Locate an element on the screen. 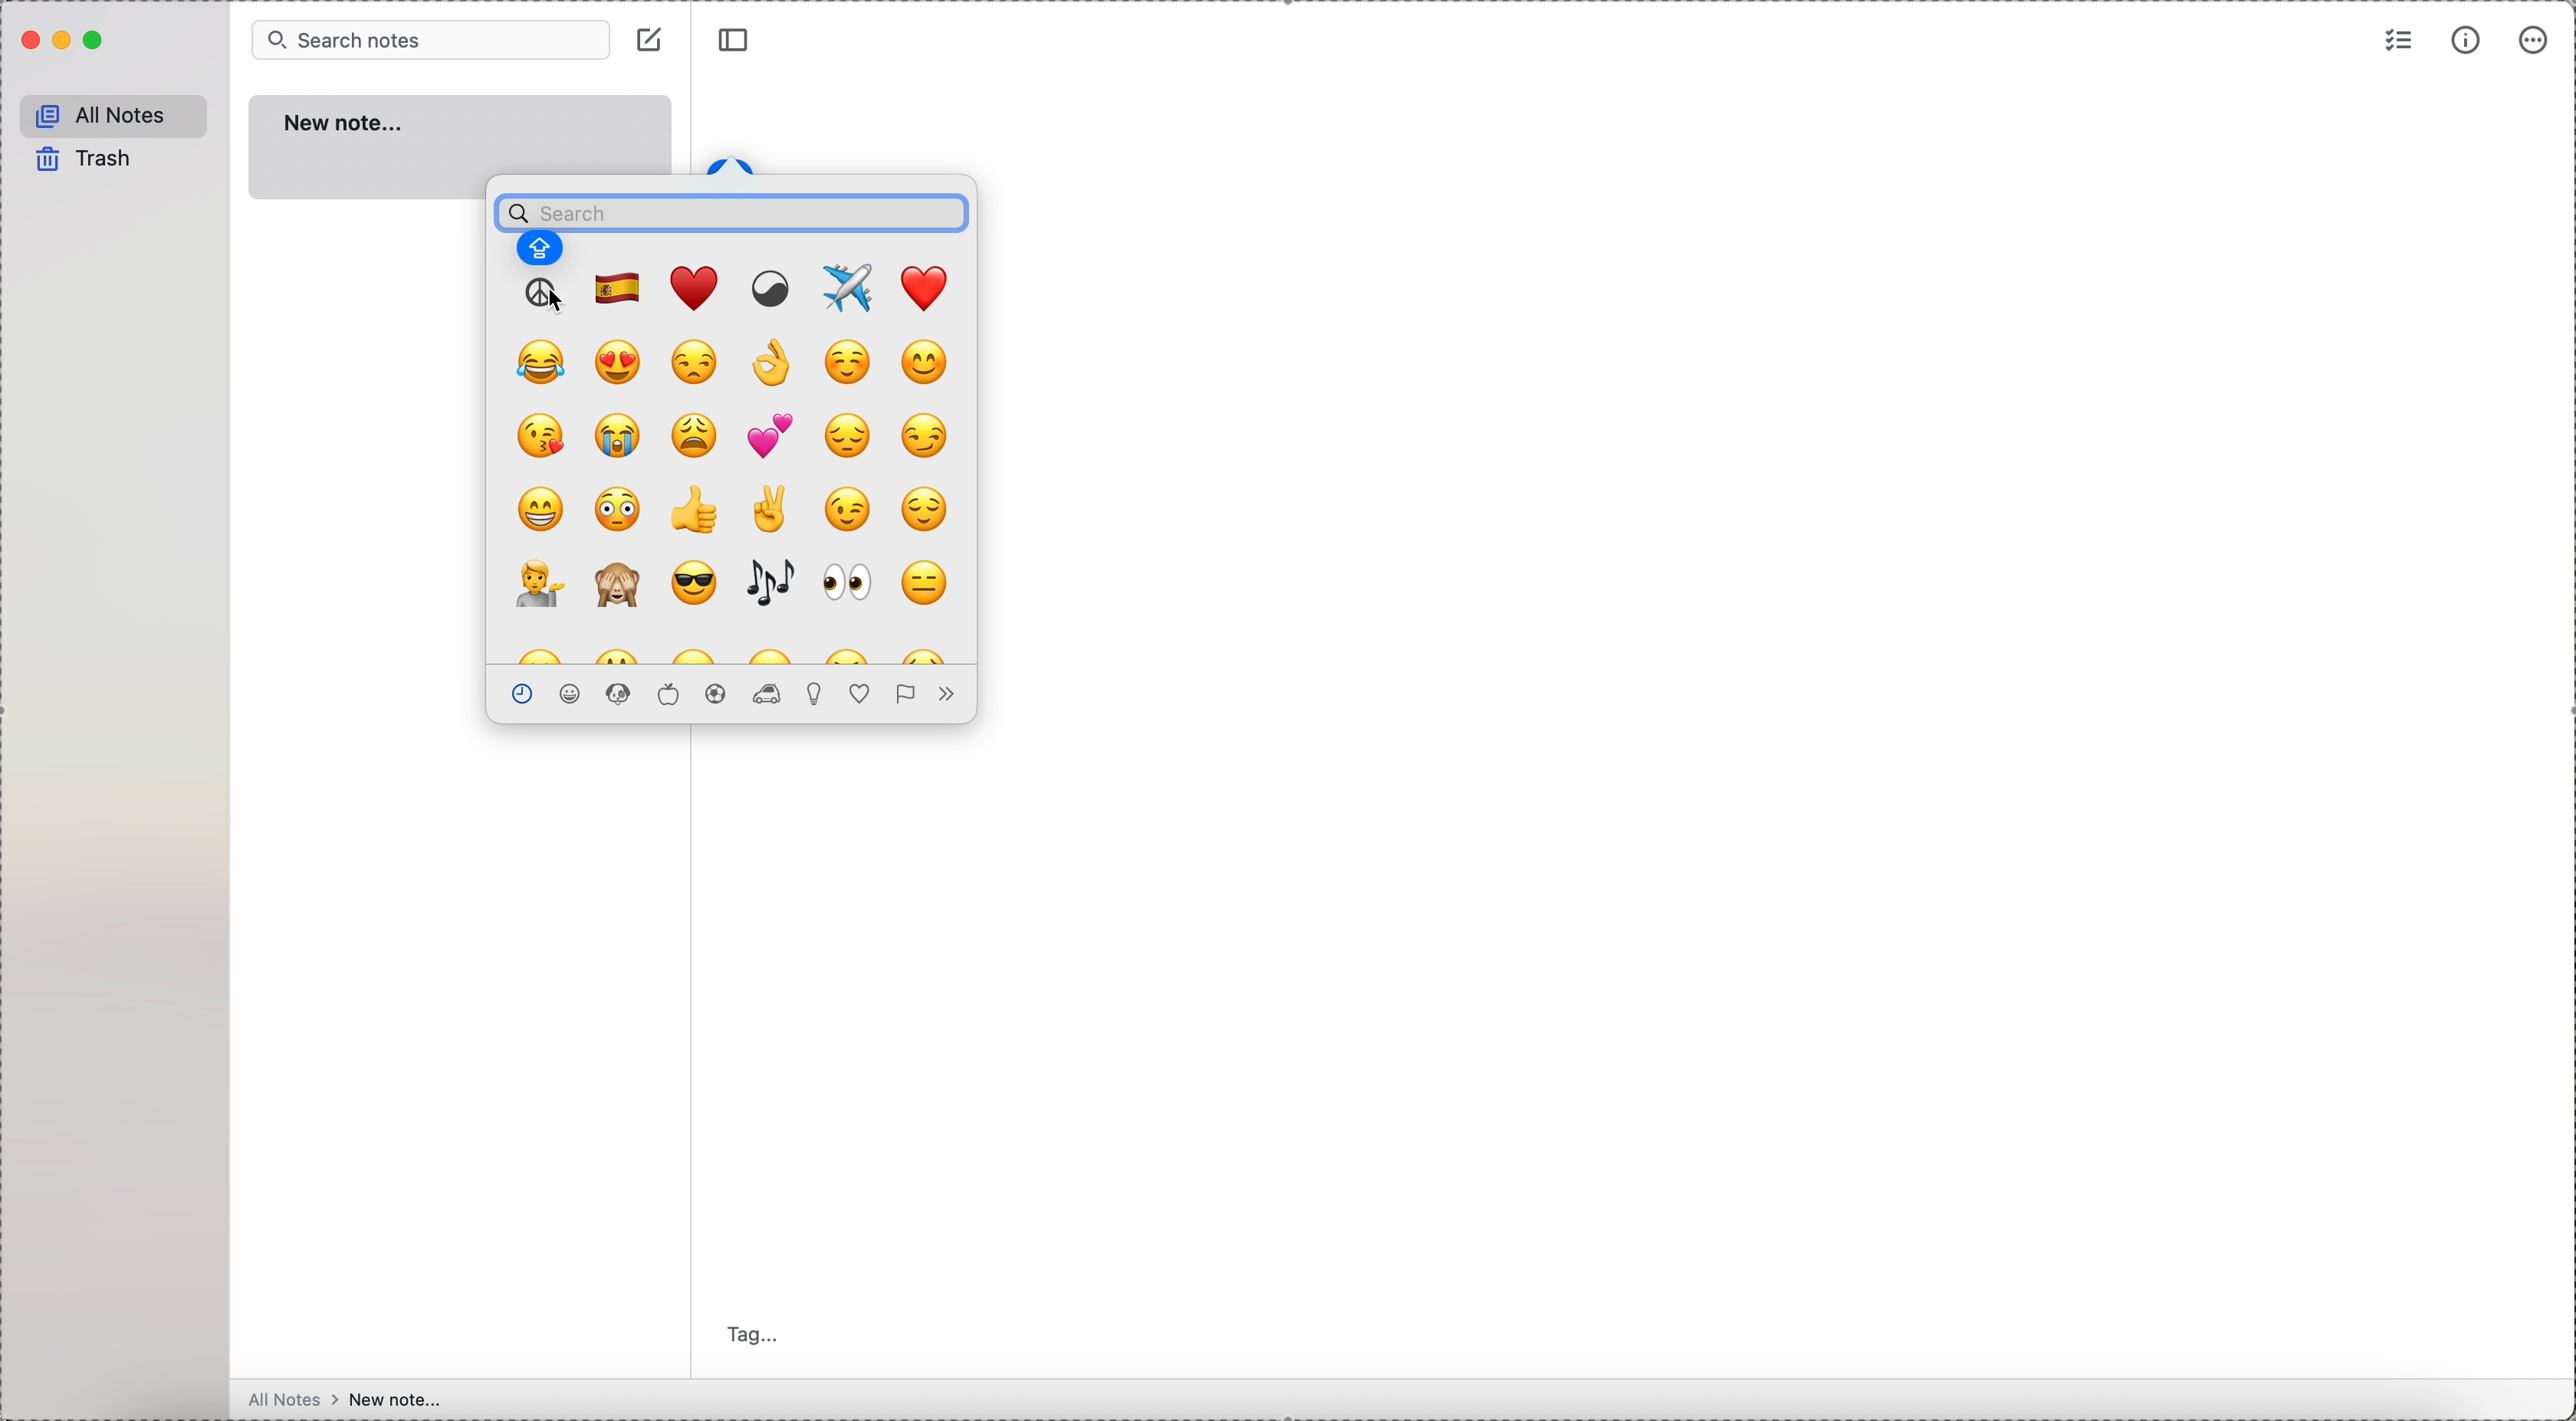 This screenshot has height=1421, width=2576. emoji is located at coordinates (544, 362).